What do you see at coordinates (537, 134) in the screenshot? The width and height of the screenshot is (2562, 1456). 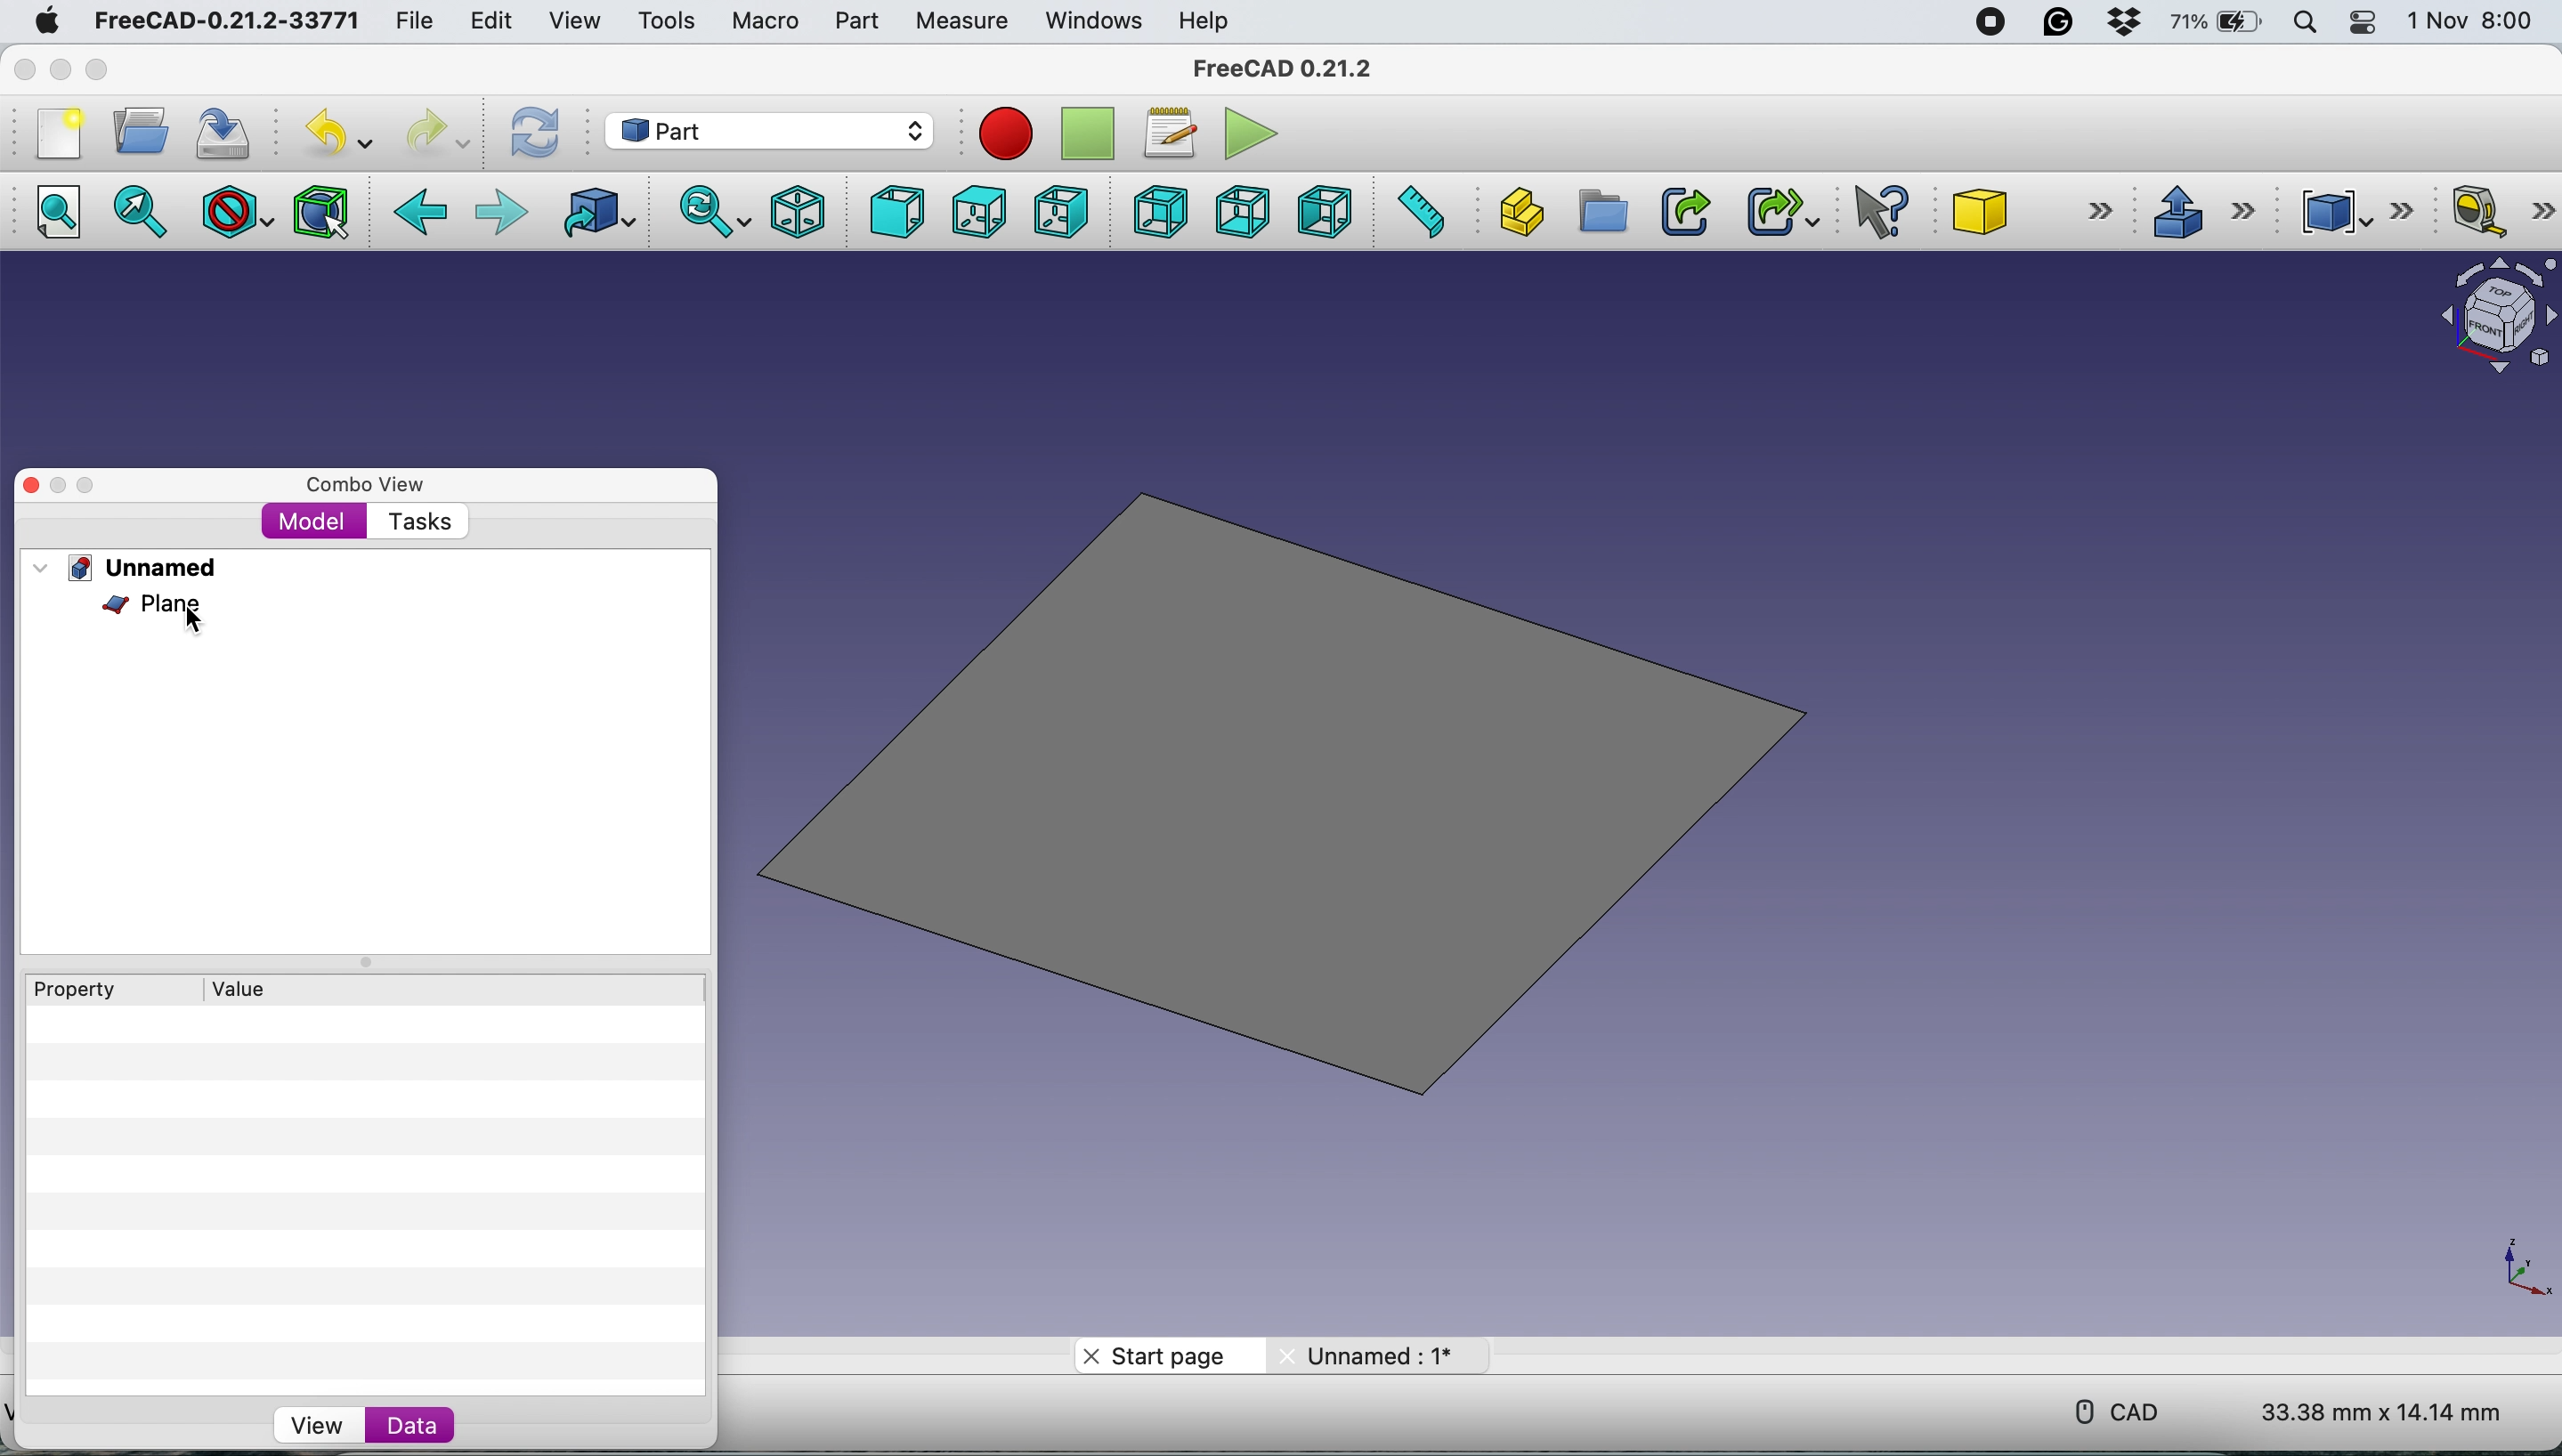 I see `refresh` at bounding box center [537, 134].